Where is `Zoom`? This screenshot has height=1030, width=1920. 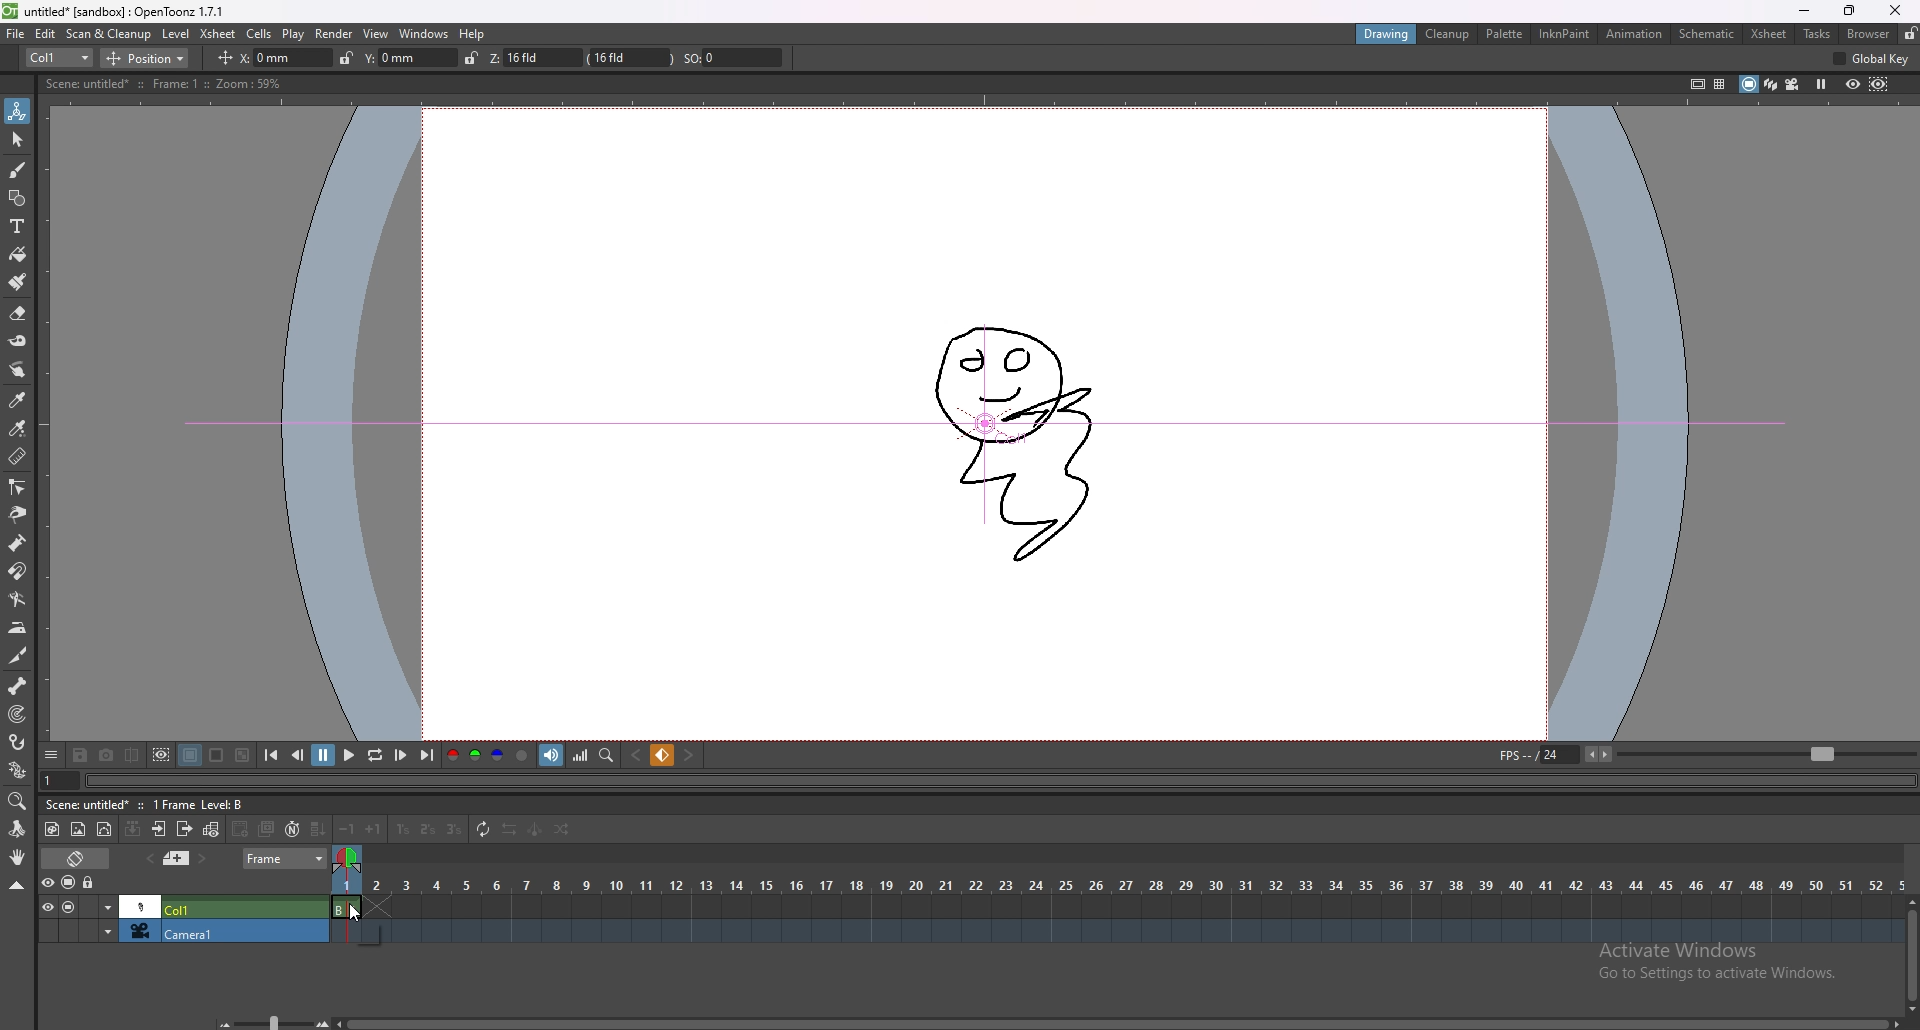
Zoom is located at coordinates (268, 1018).